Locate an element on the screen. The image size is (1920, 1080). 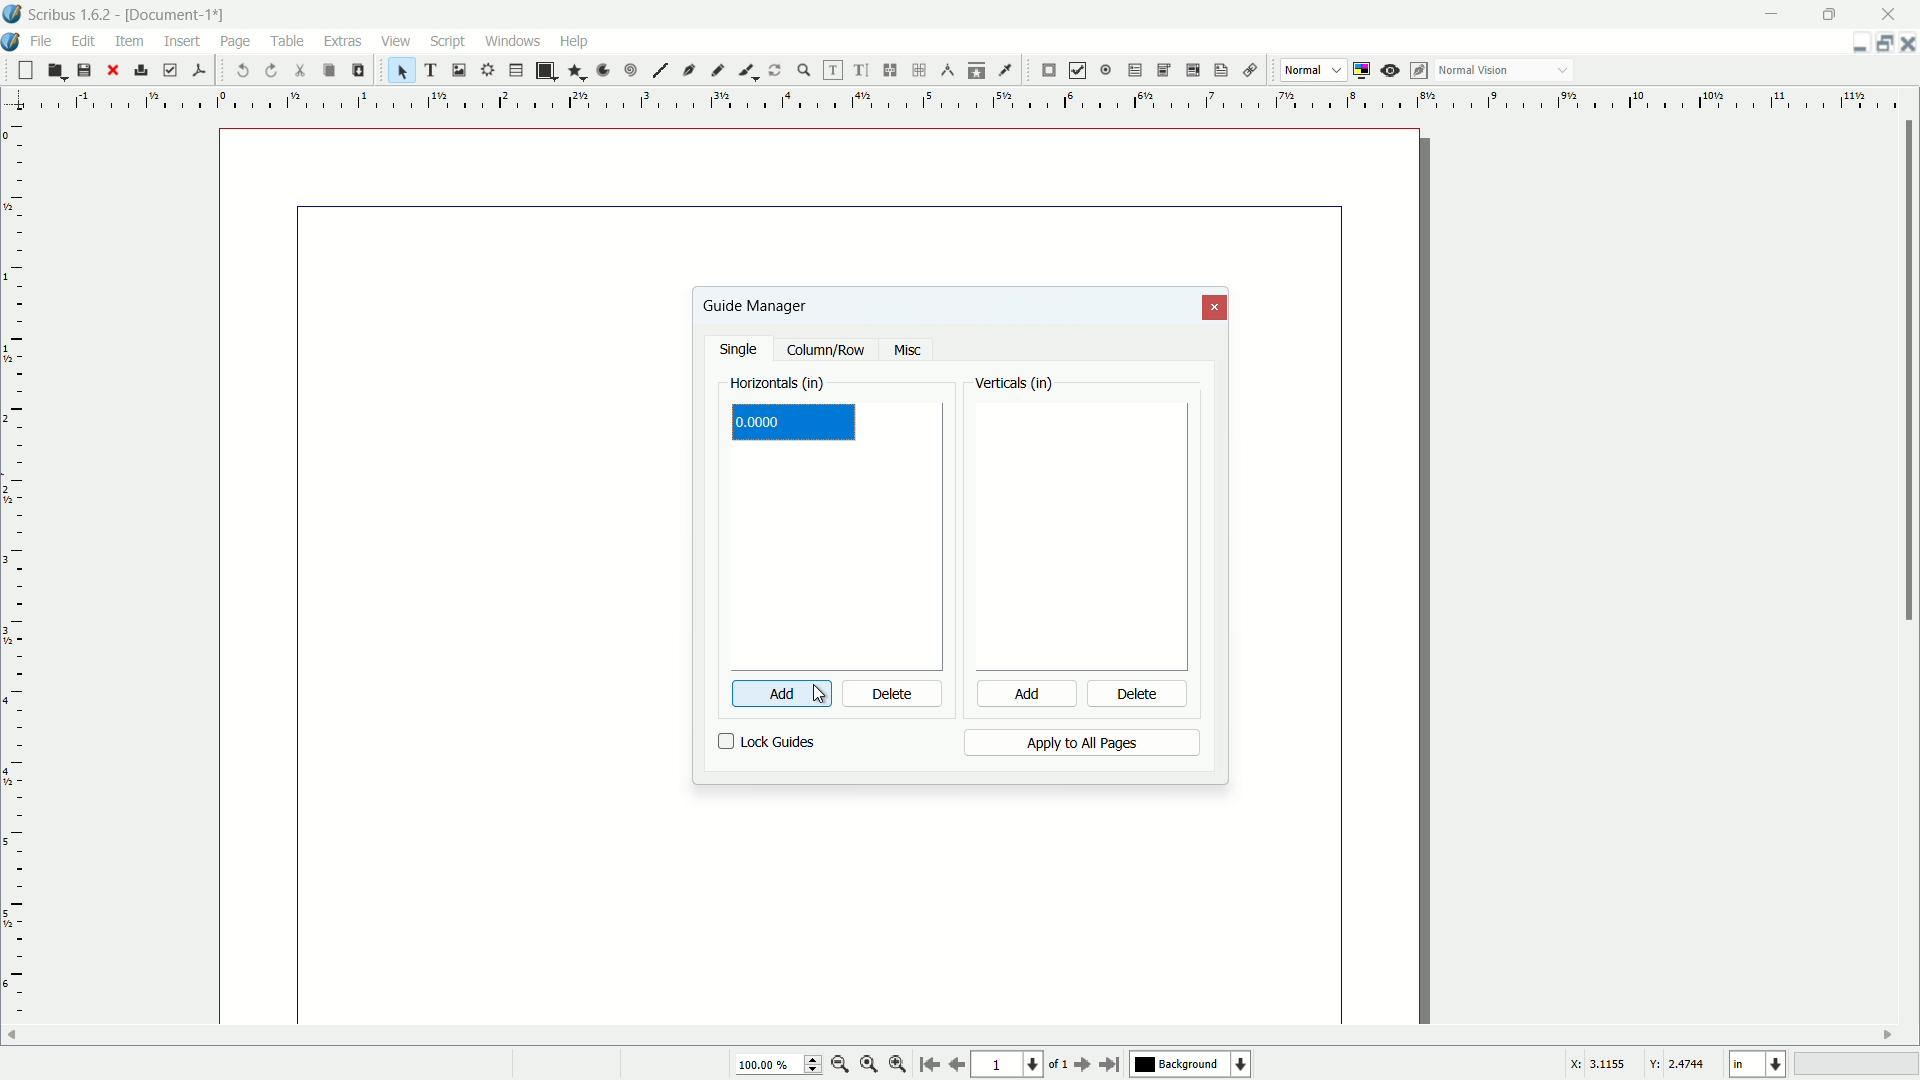
extras menu is located at coordinates (344, 41).